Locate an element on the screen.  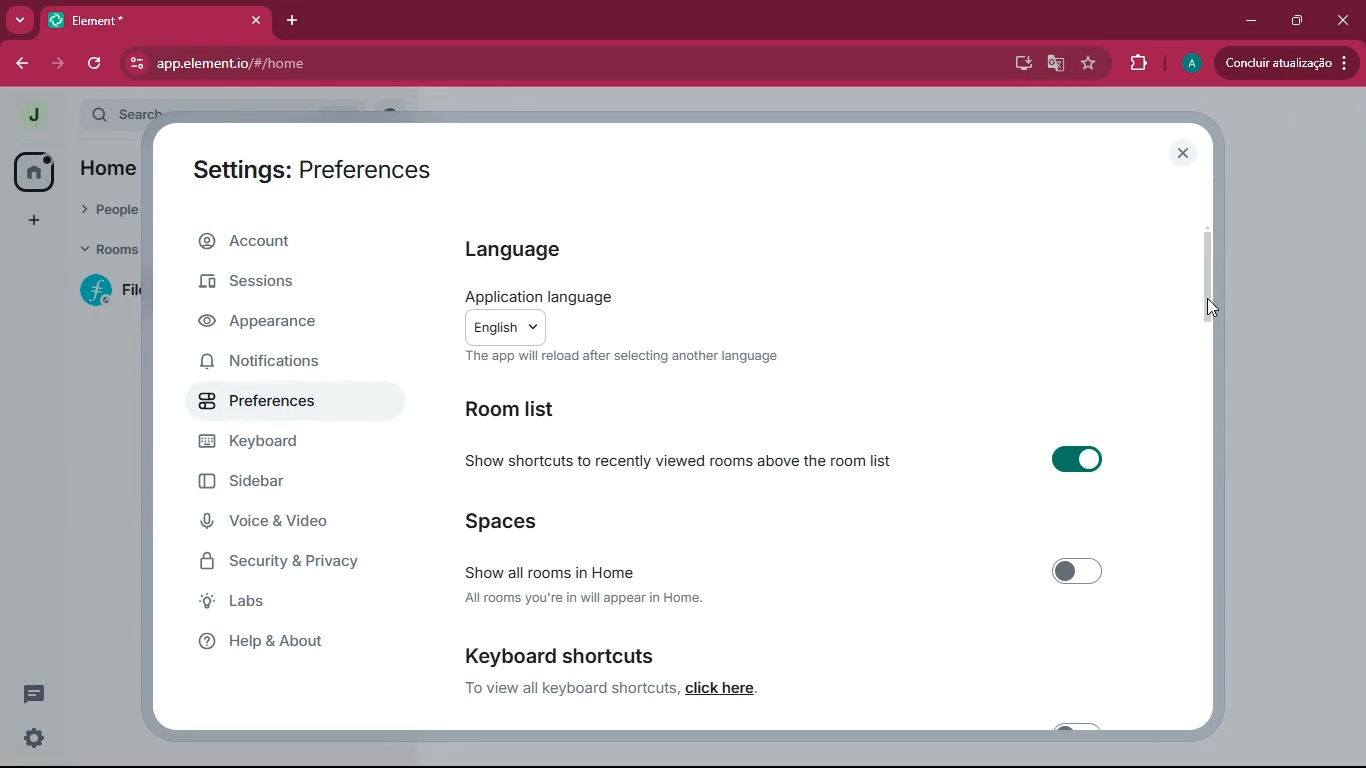
To view all keyboard shortcuts is located at coordinates (567, 690).